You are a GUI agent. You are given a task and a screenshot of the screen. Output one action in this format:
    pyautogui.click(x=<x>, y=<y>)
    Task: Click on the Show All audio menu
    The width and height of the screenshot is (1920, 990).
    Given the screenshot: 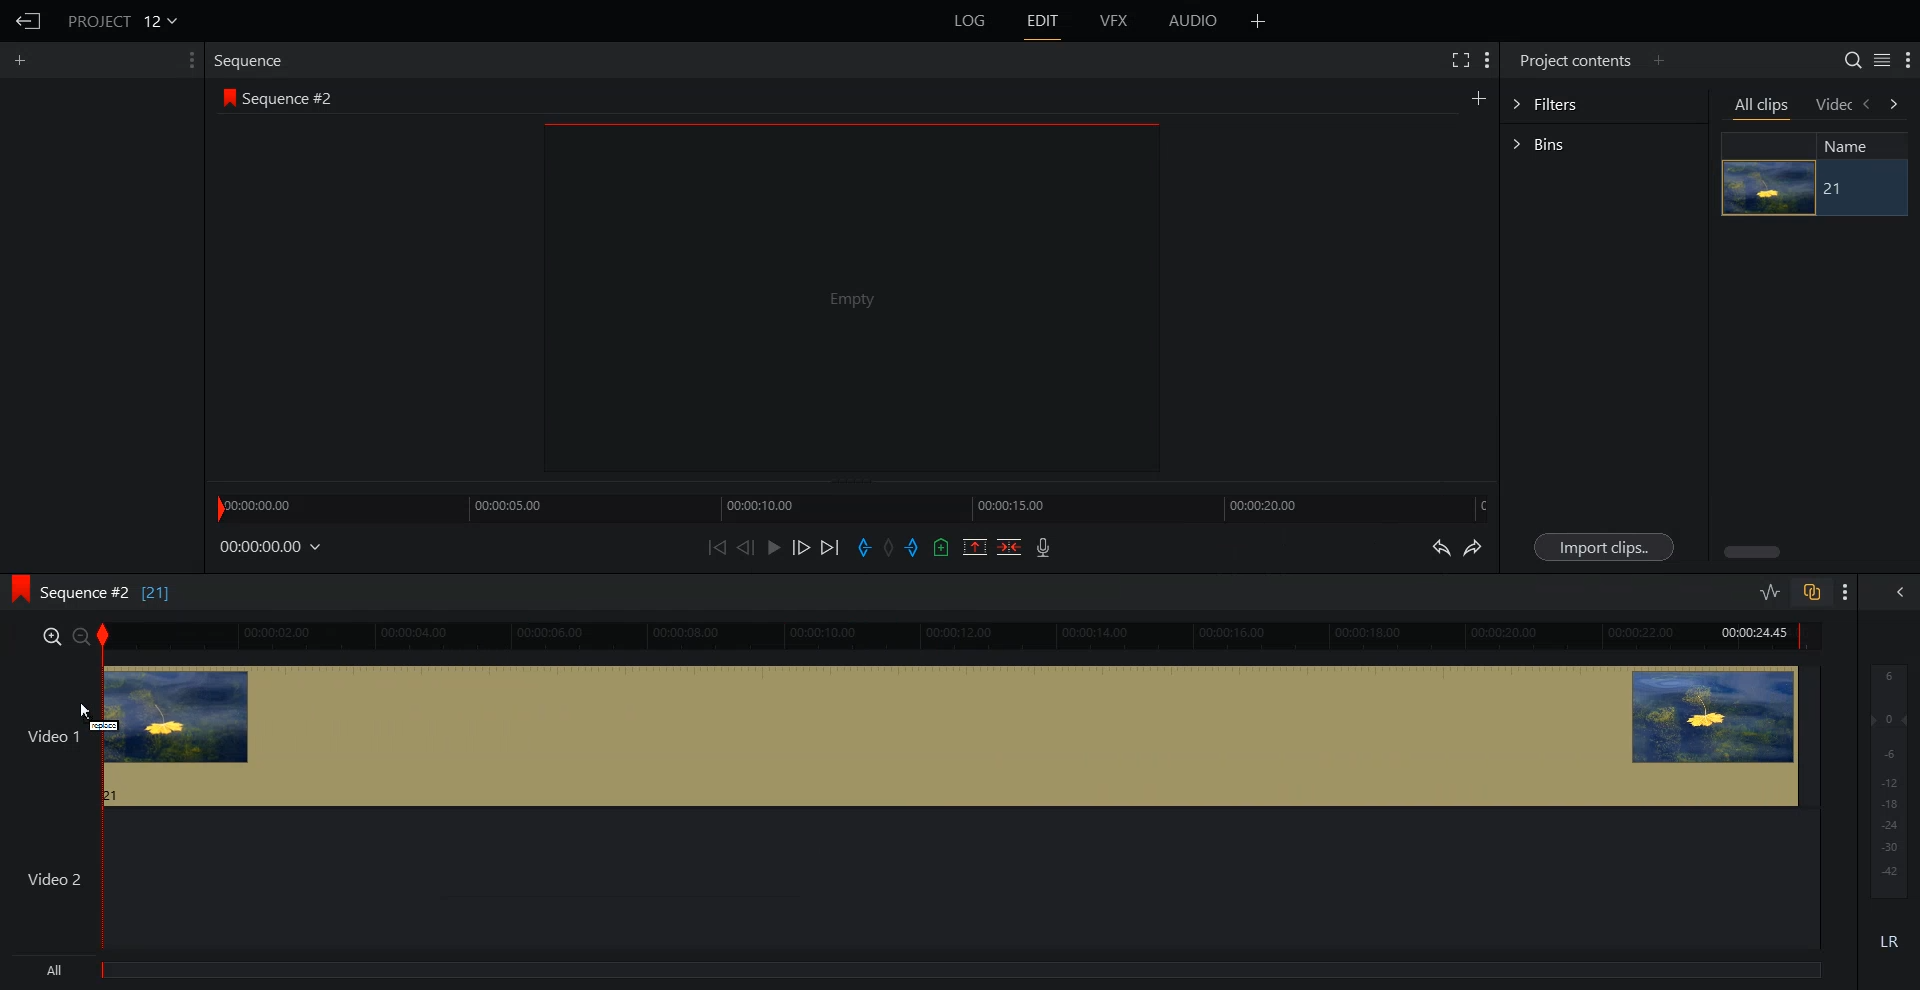 What is the action you would take?
    pyautogui.click(x=1898, y=592)
    